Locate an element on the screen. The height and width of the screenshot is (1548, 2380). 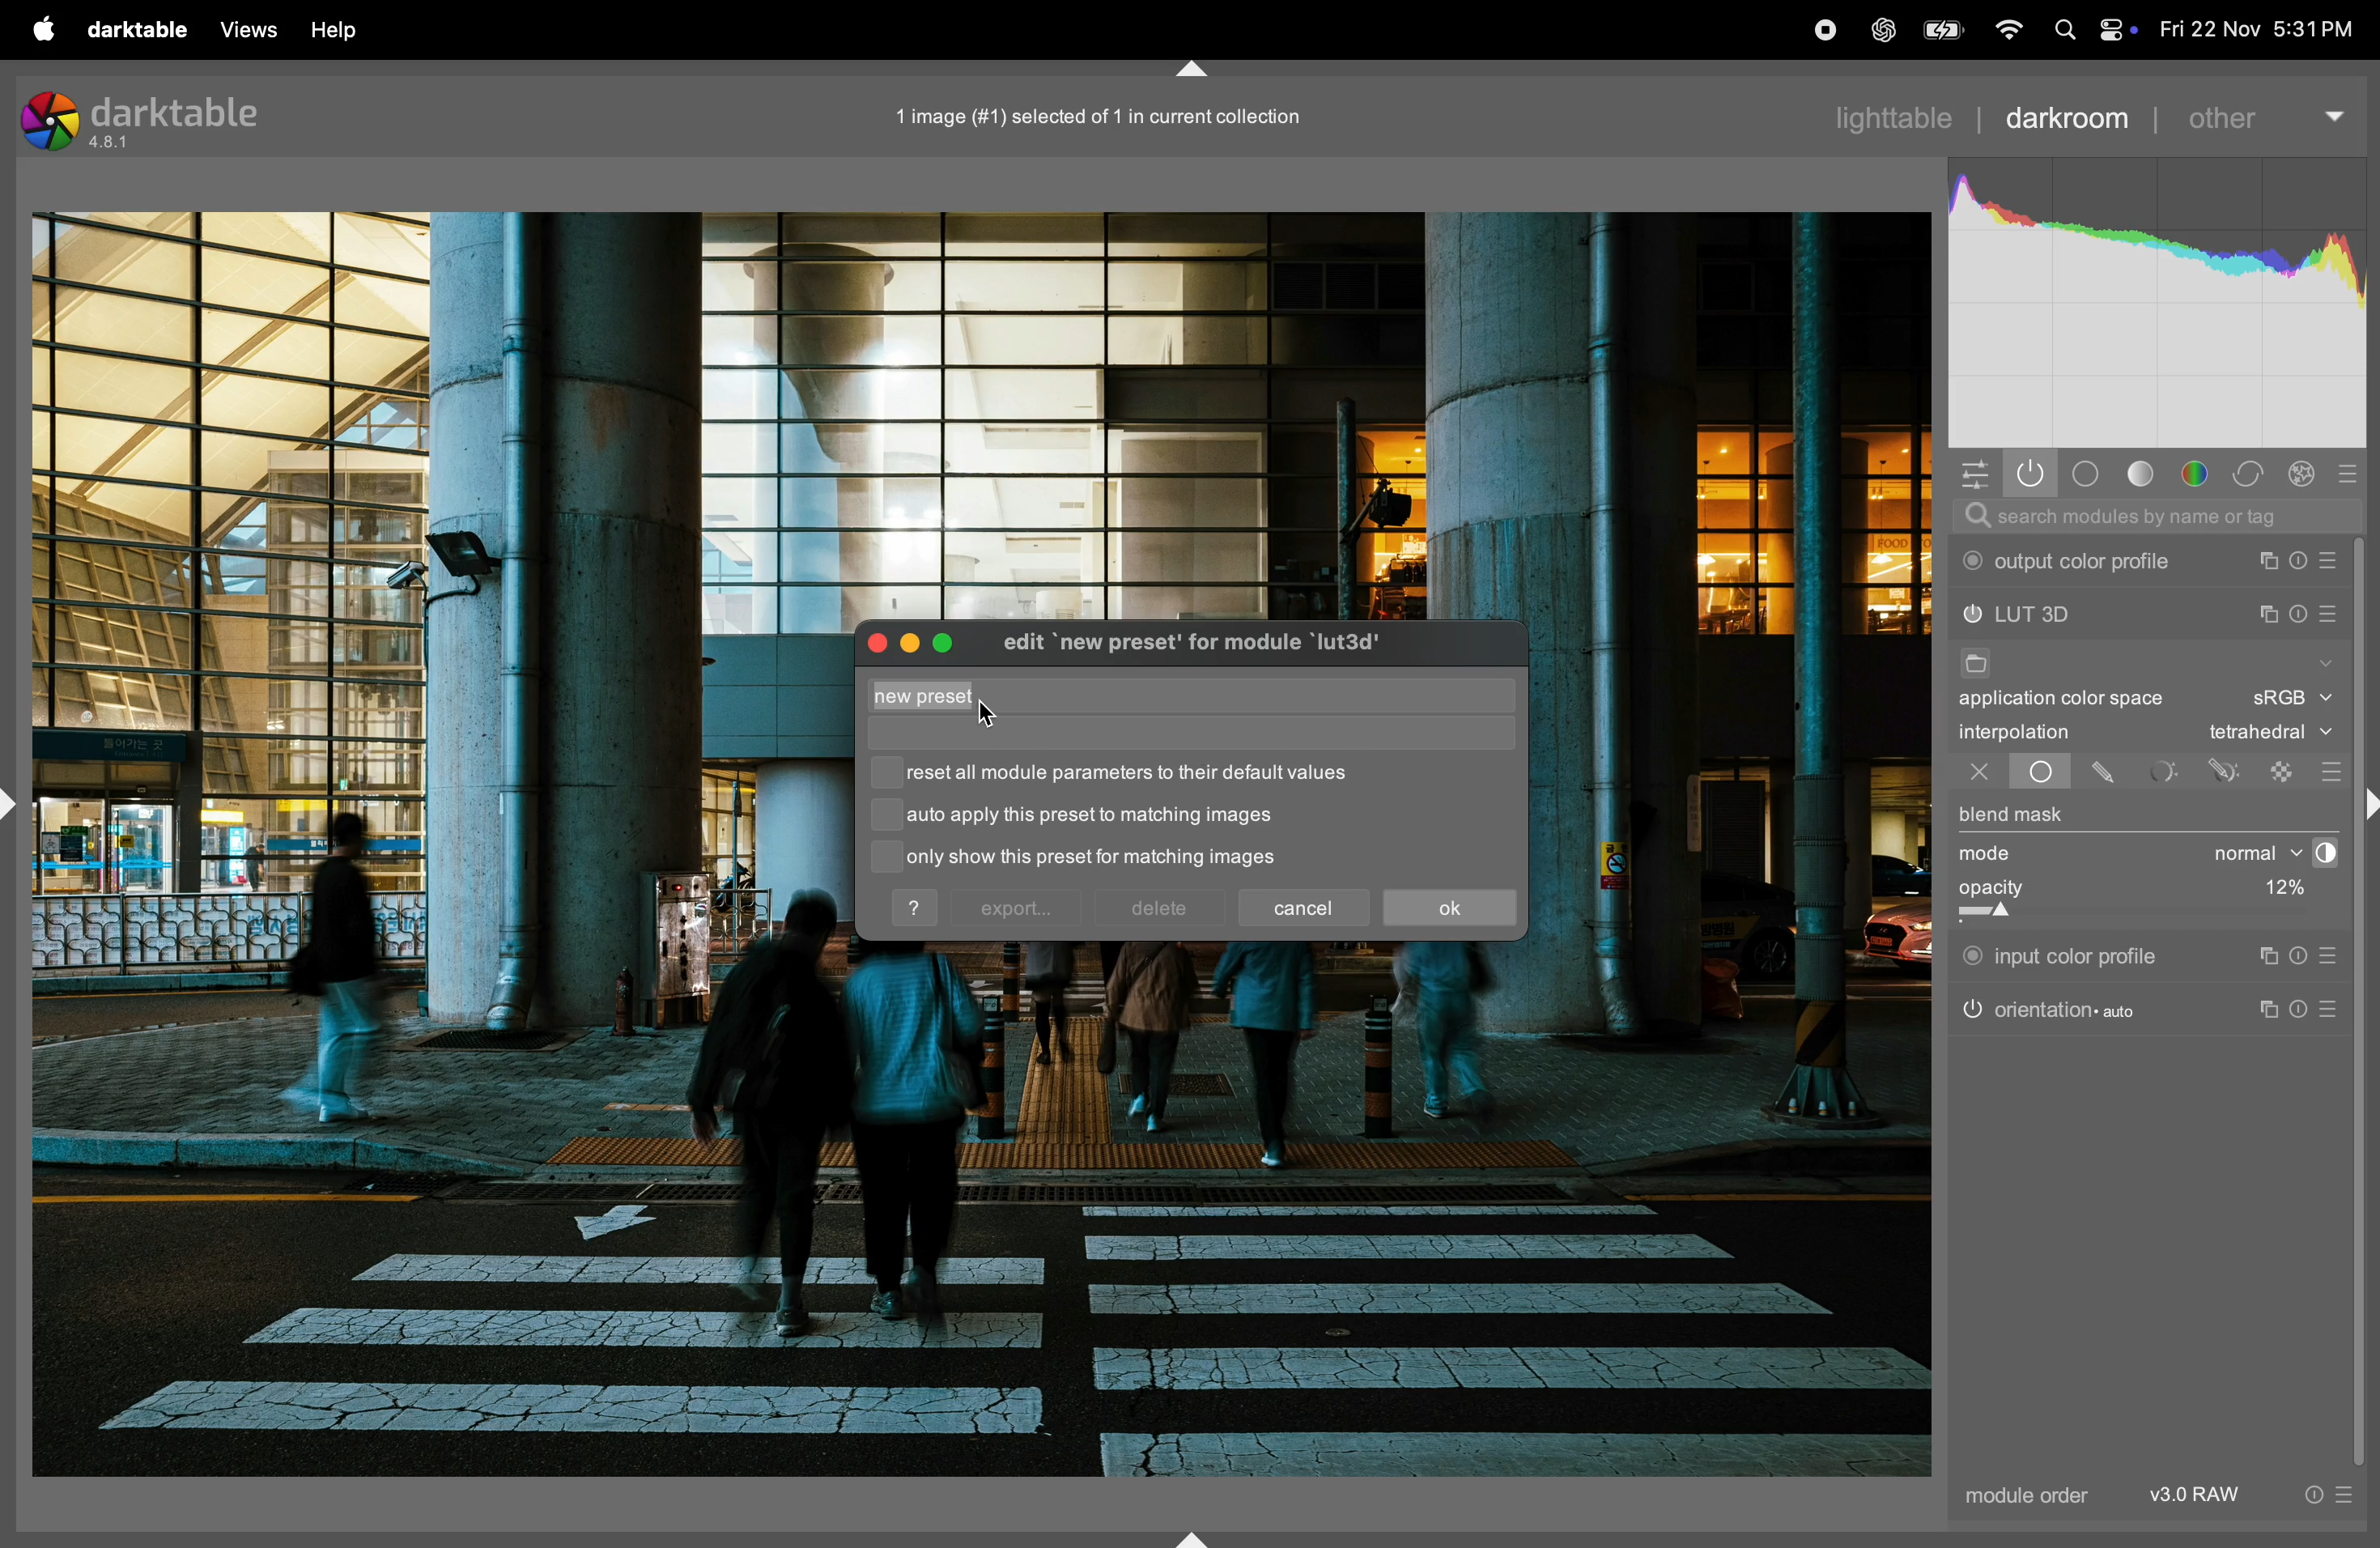
presets is located at coordinates (2331, 617).